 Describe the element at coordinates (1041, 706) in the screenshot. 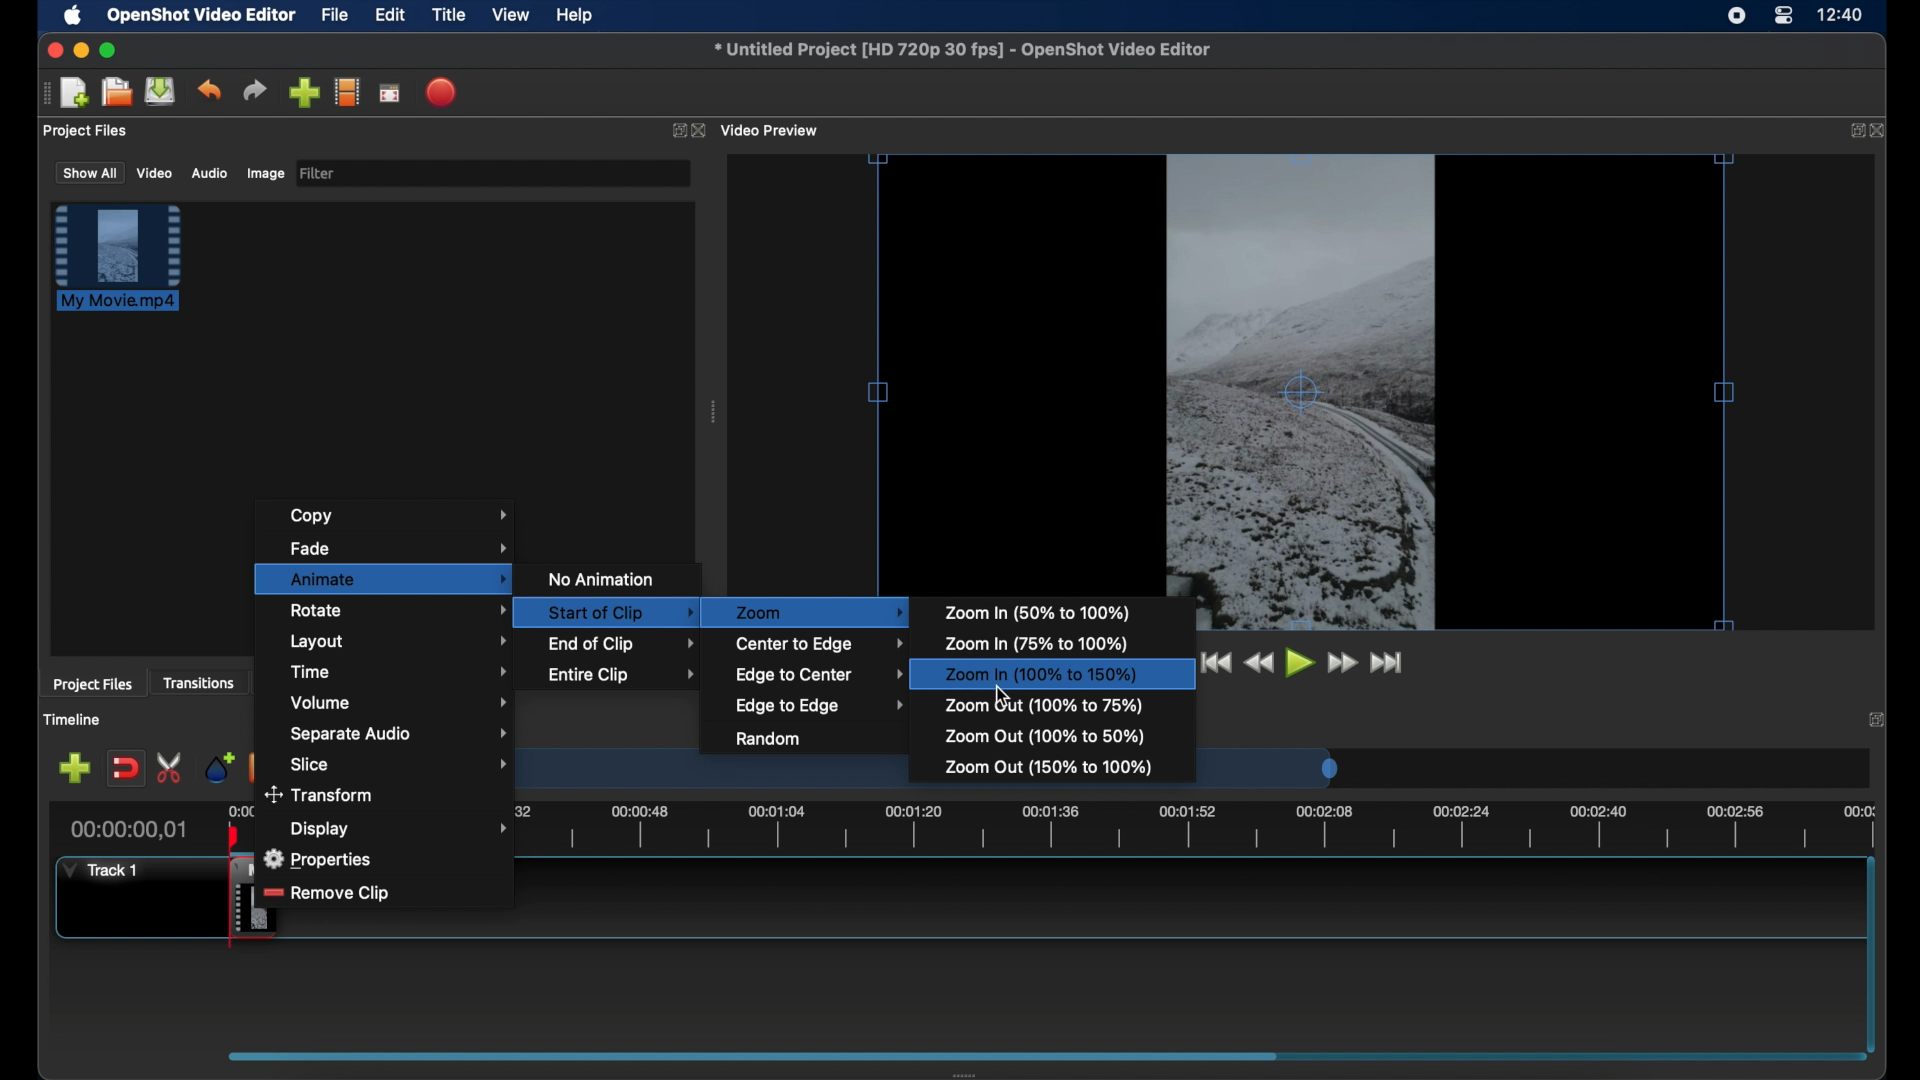

I see `zoom out` at that location.